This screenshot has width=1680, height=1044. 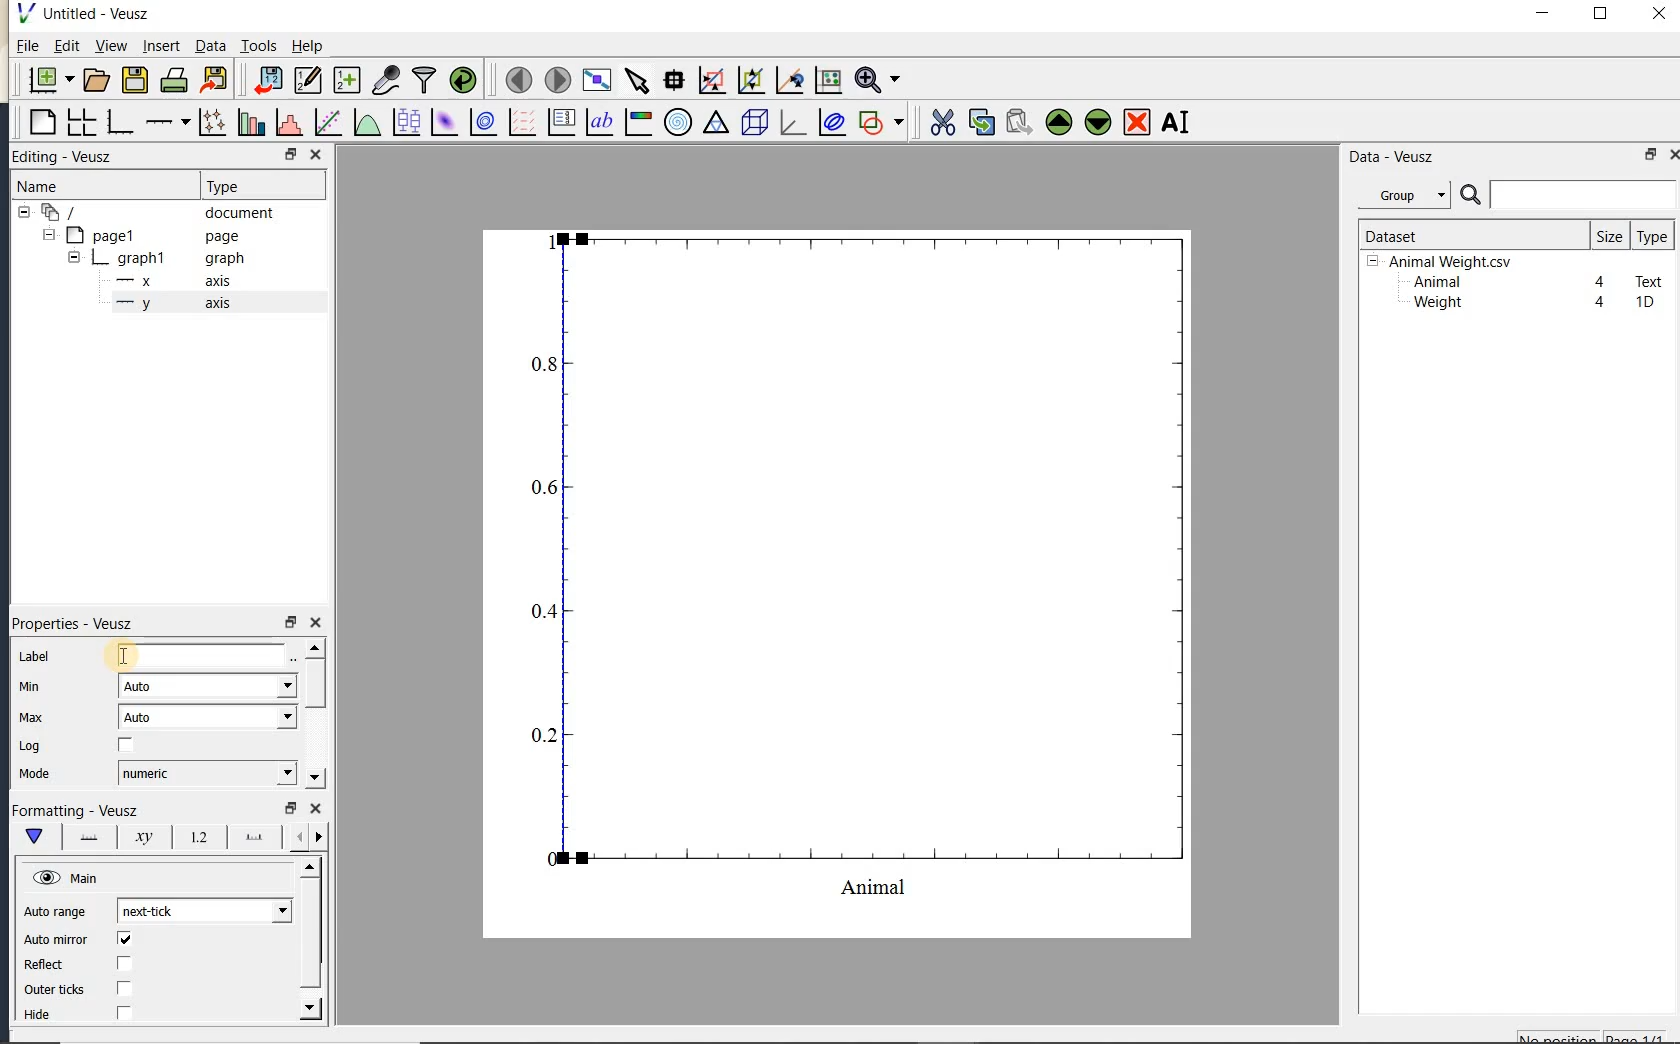 I want to click on 1D, so click(x=1644, y=302).